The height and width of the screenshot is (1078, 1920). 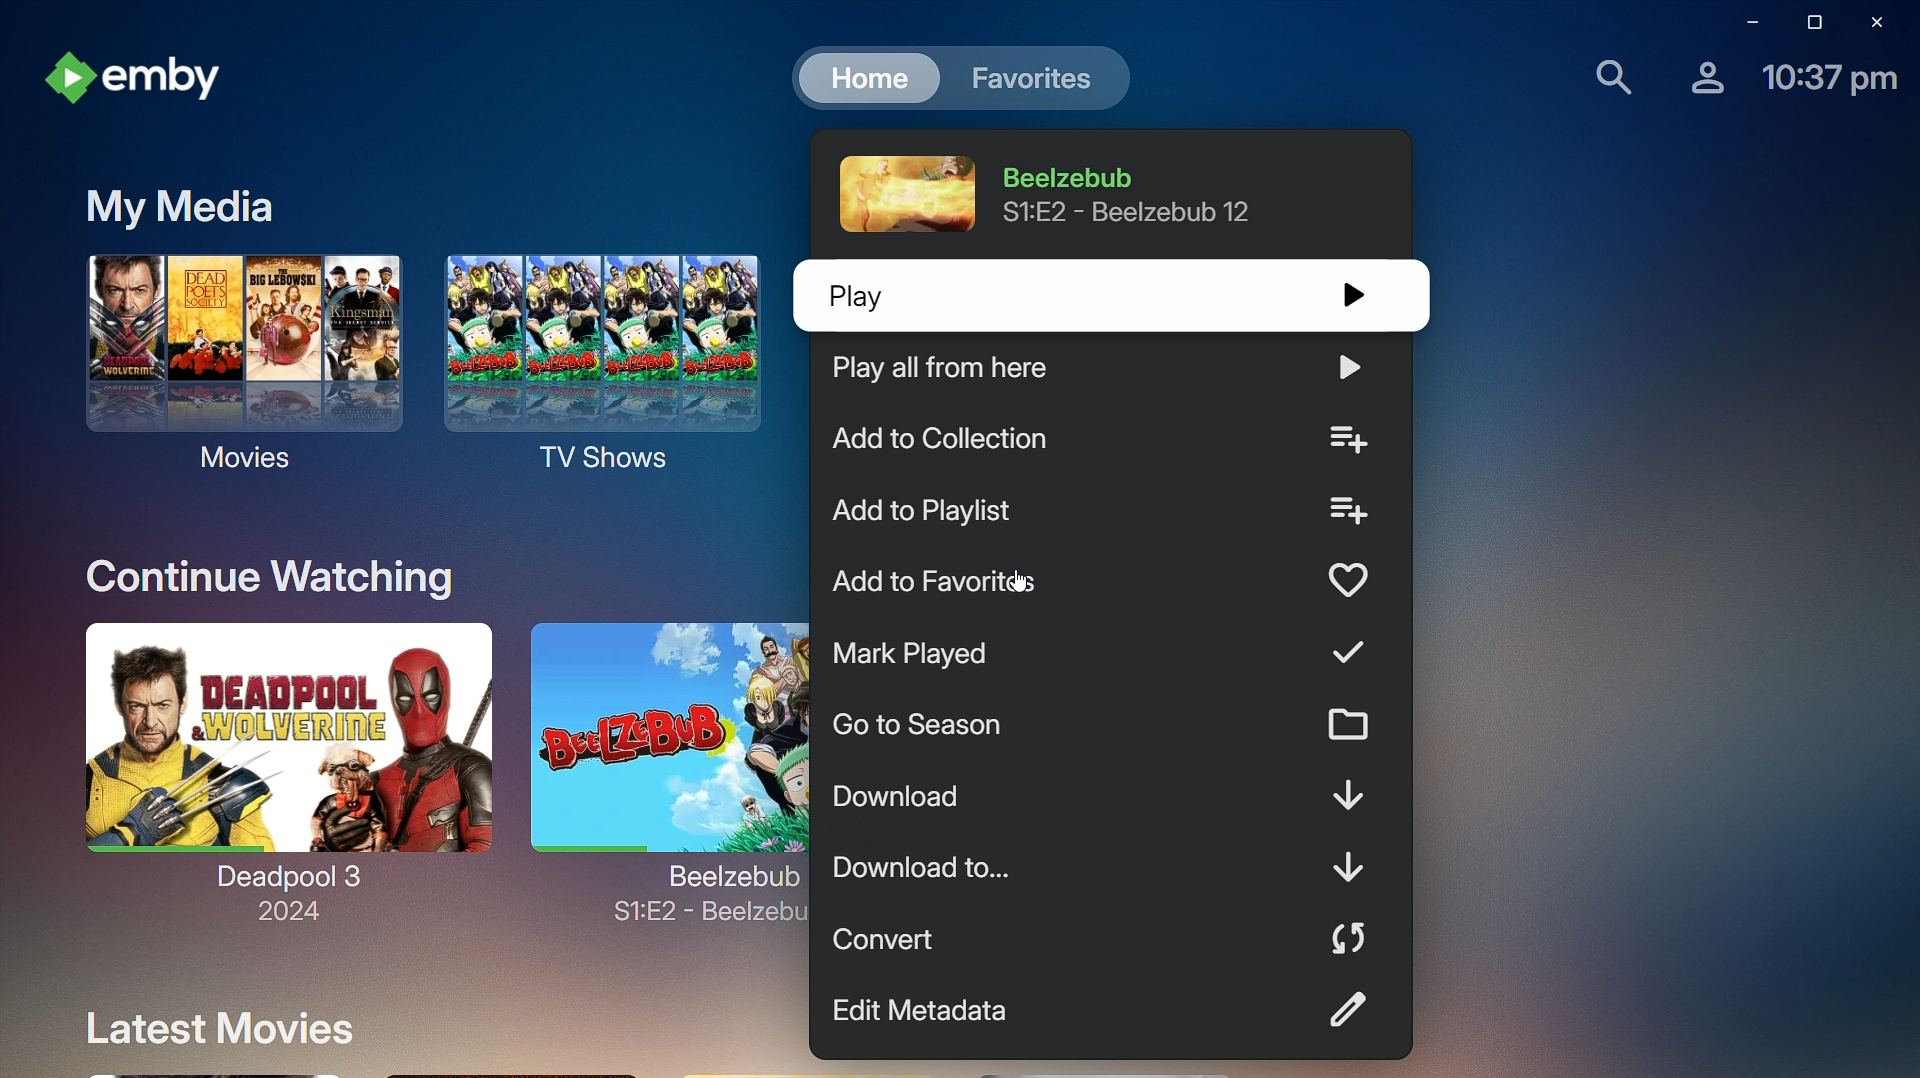 I want to click on Download, so click(x=1112, y=796).